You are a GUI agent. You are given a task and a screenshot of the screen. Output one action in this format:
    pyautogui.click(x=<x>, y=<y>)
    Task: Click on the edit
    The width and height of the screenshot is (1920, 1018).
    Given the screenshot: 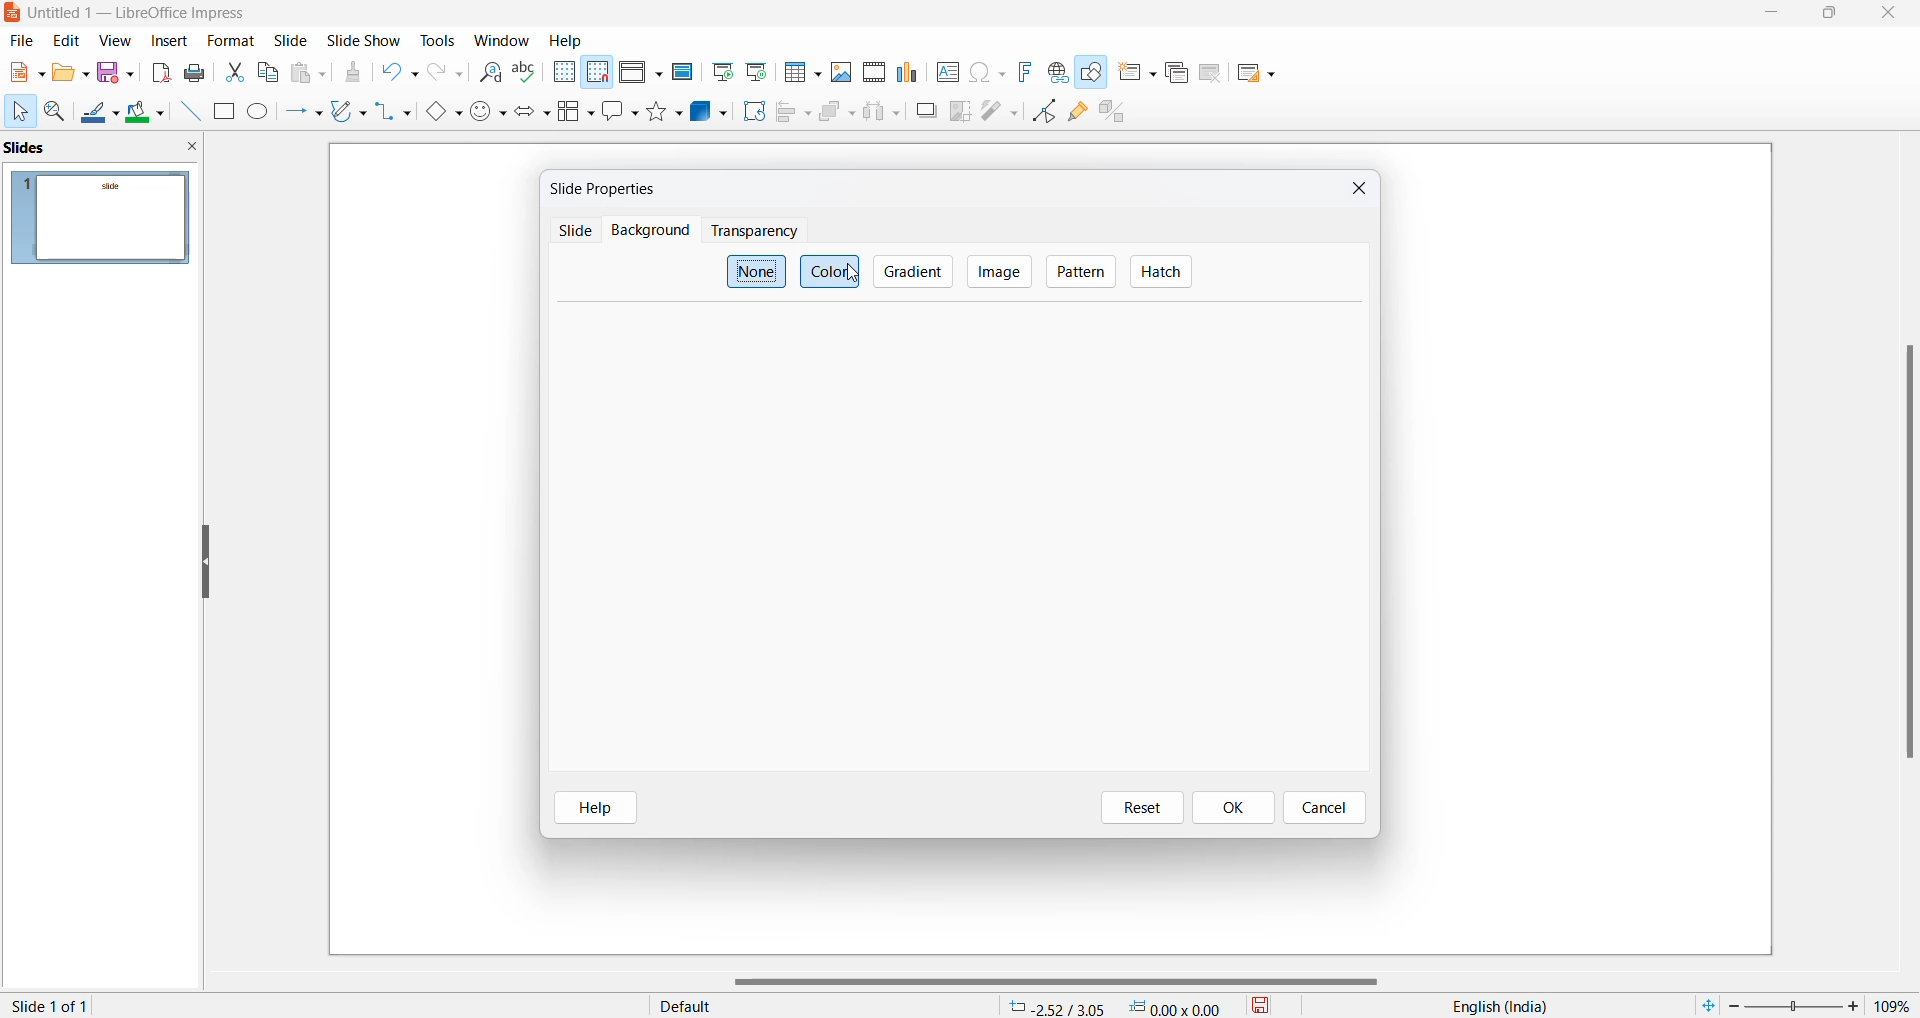 What is the action you would take?
    pyautogui.click(x=68, y=41)
    